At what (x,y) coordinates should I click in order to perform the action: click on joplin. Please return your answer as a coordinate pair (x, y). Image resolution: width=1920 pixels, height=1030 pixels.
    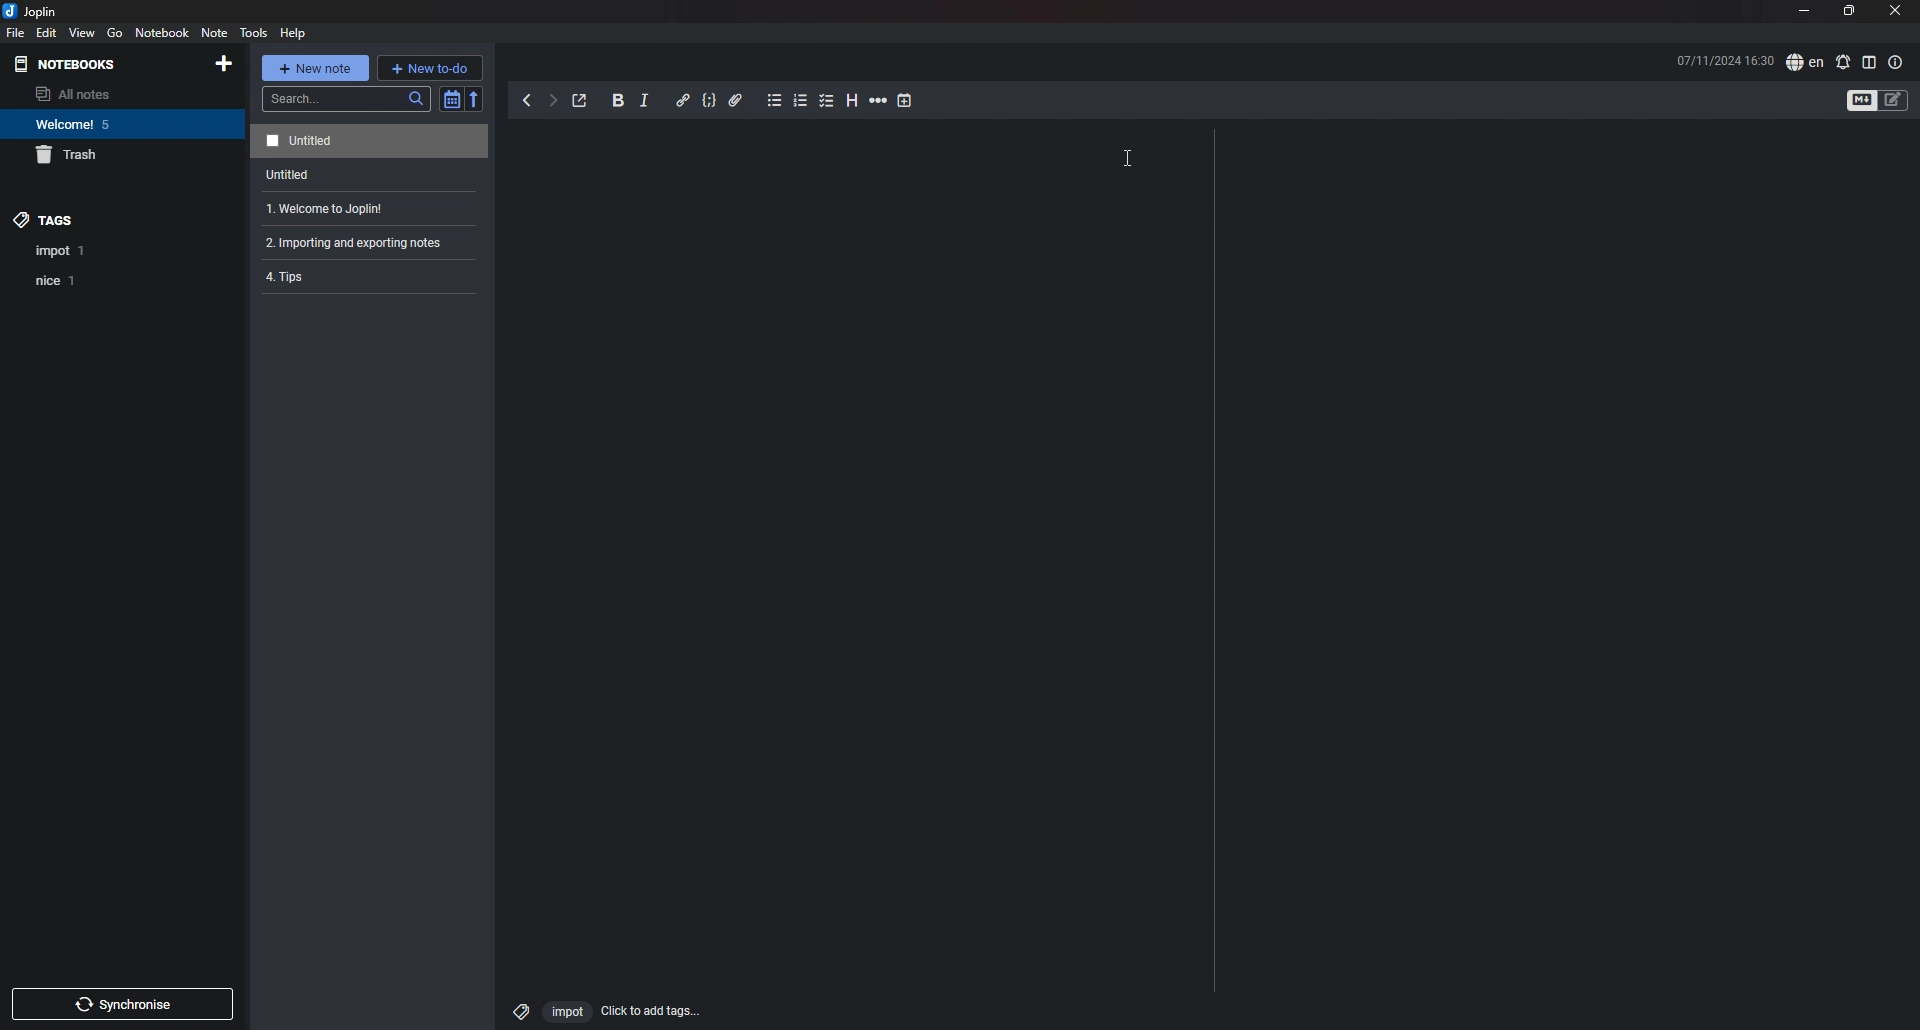
    Looking at the image, I should click on (34, 12).